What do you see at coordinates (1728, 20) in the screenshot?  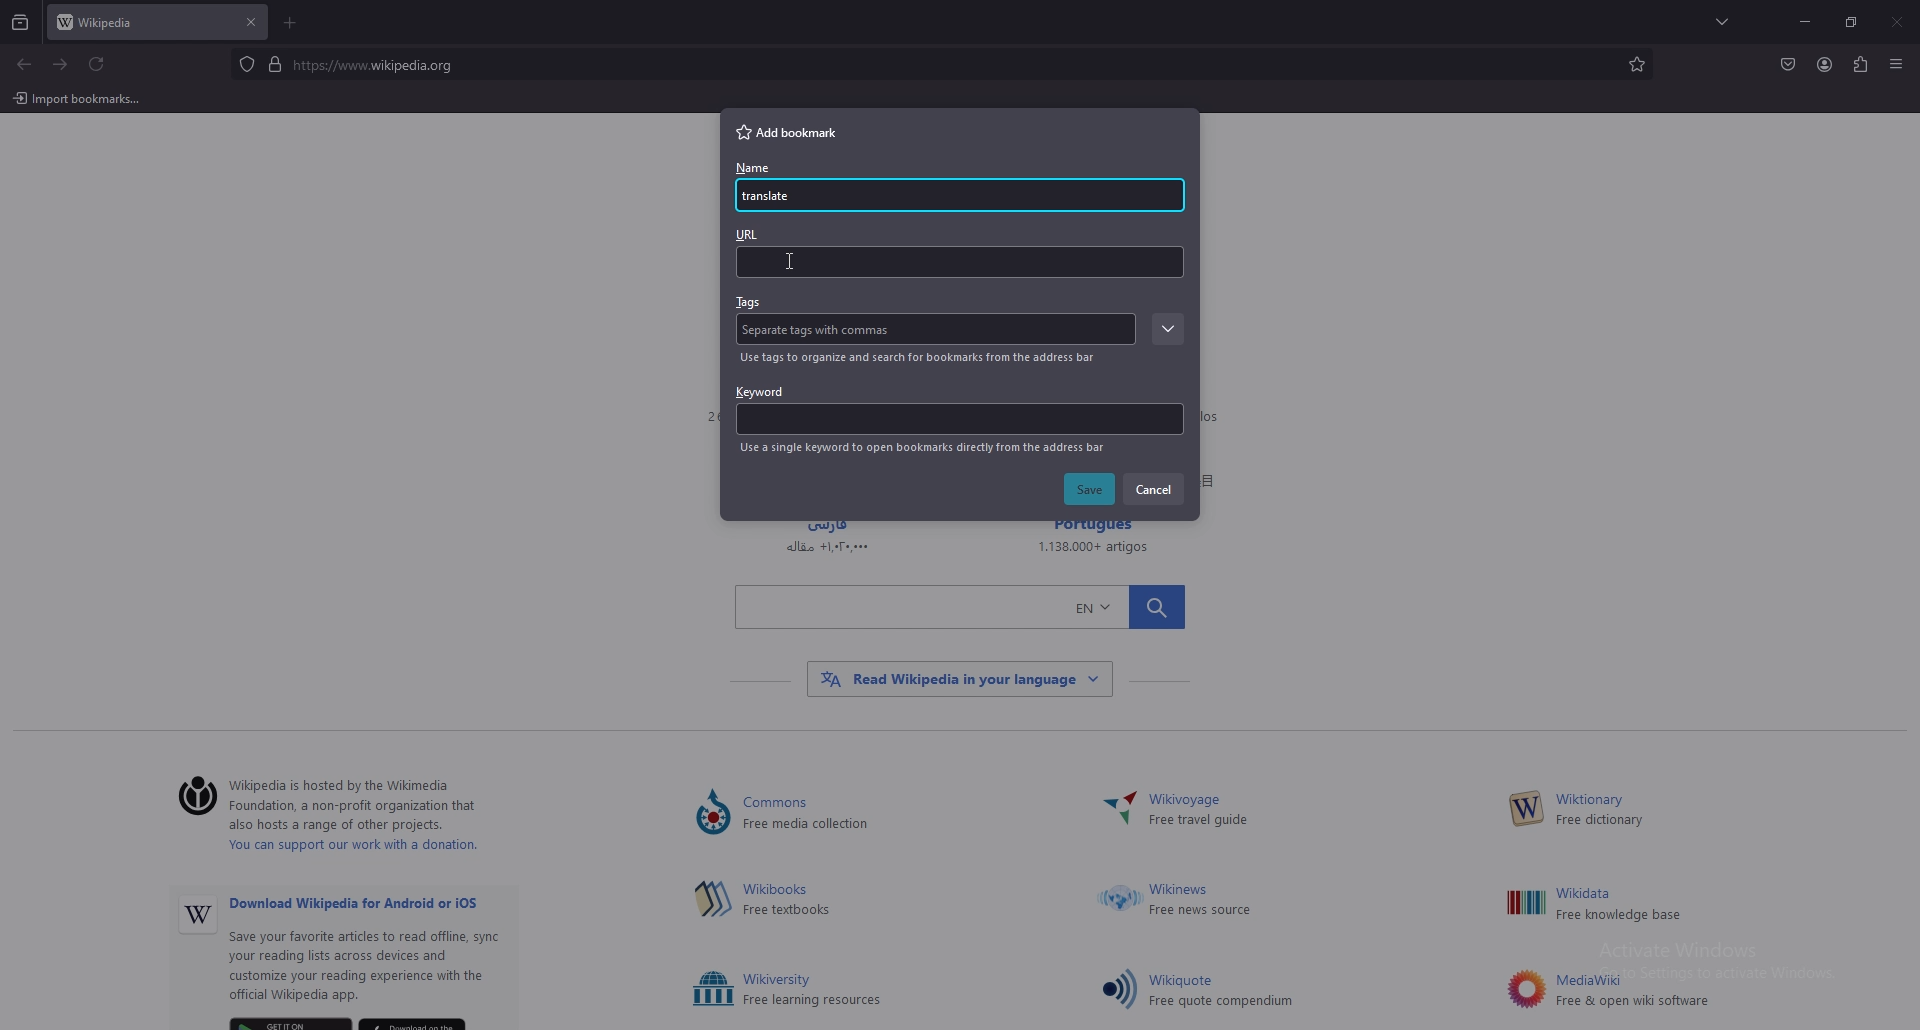 I see `list all tabs` at bounding box center [1728, 20].